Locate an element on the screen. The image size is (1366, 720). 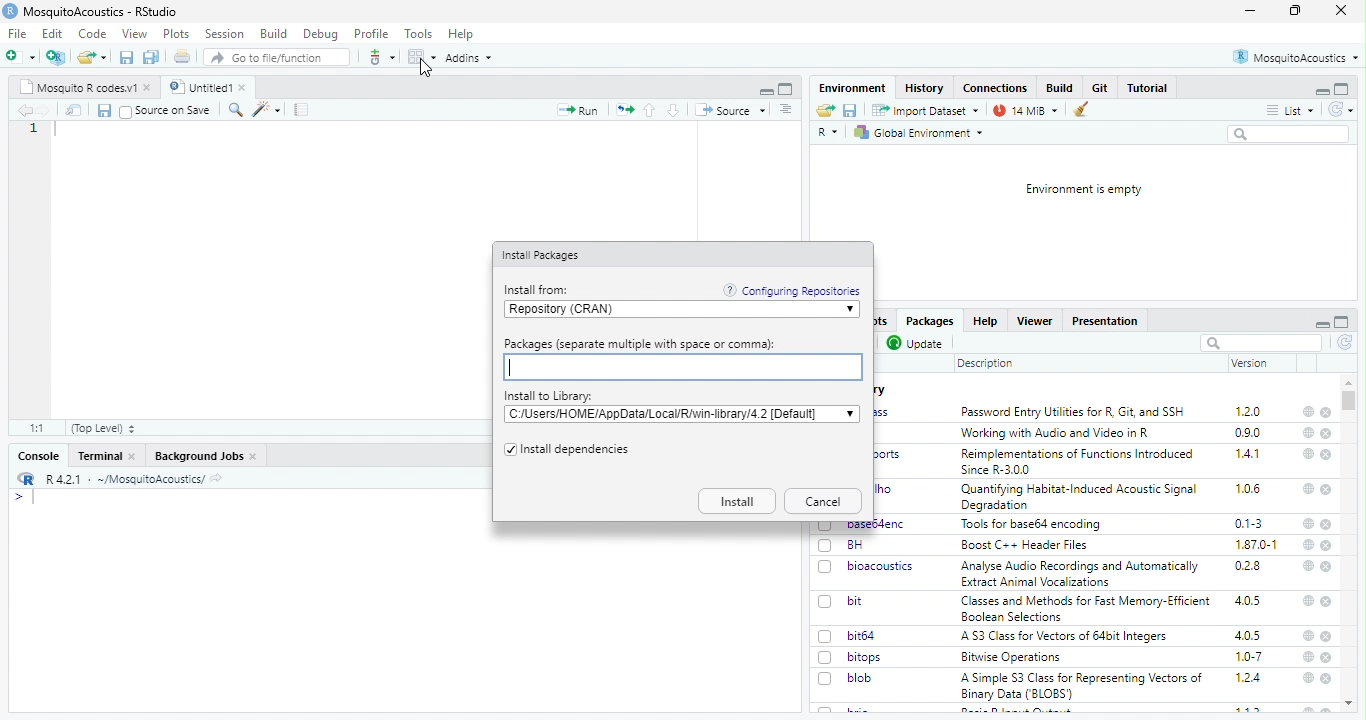
A Simple S3 Class for Representing Vectors of
Binary Data (BLOBS) is located at coordinates (1082, 687).